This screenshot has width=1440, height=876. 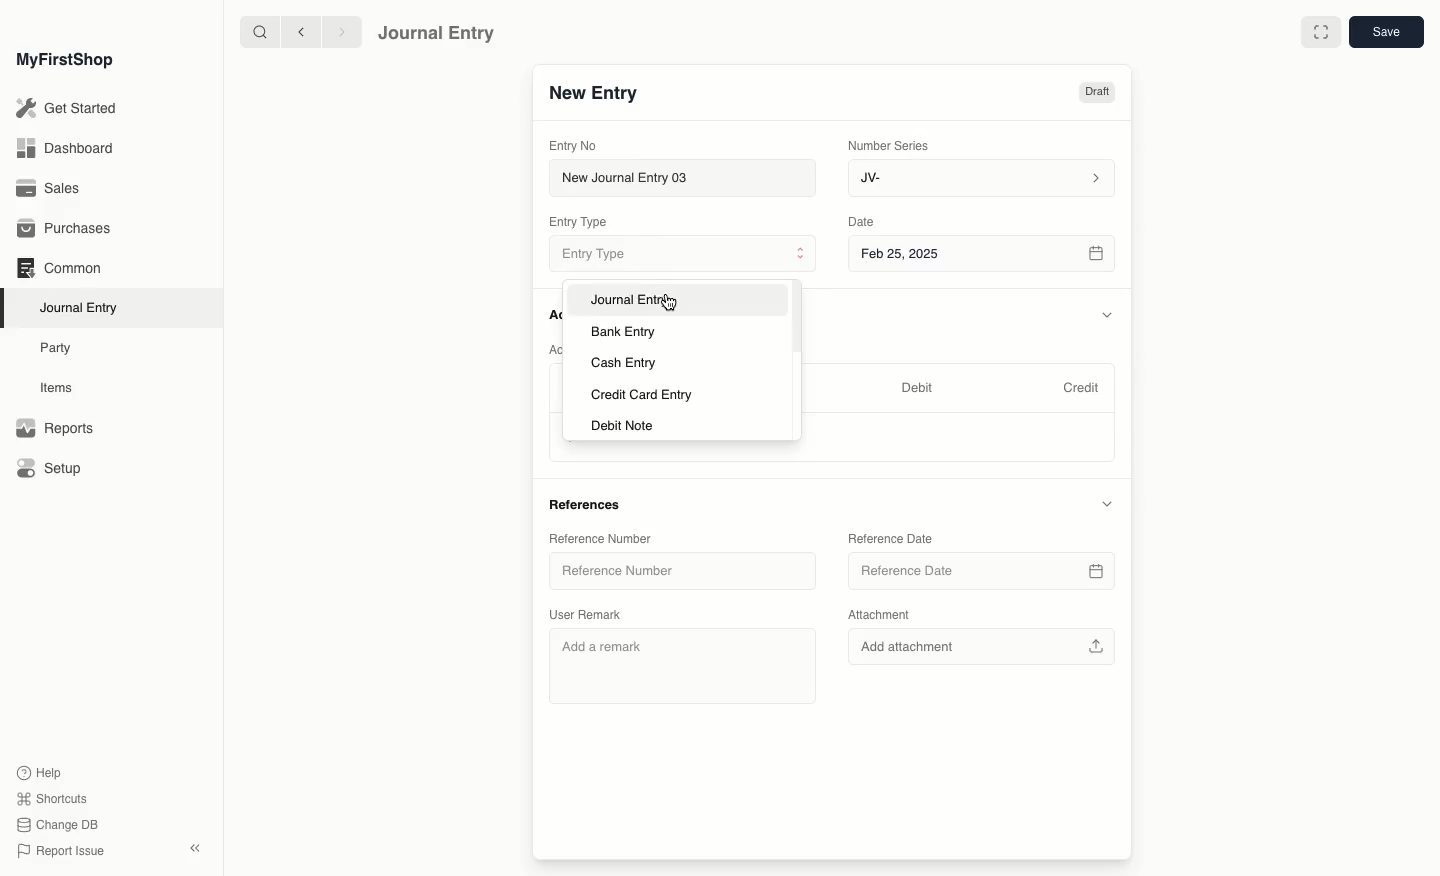 What do you see at coordinates (891, 538) in the screenshot?
I see `Reference Date` at bounding box center [891, 538].